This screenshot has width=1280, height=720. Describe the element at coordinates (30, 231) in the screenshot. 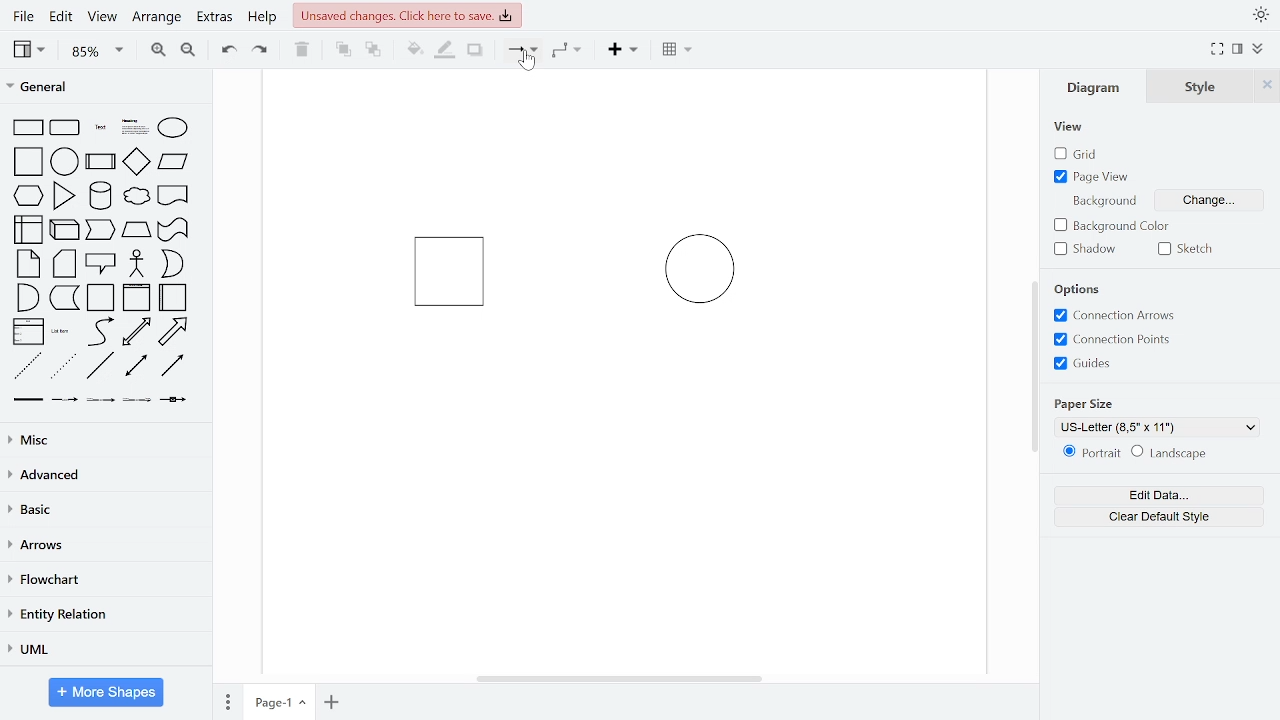

I see `internal storage` at that location.